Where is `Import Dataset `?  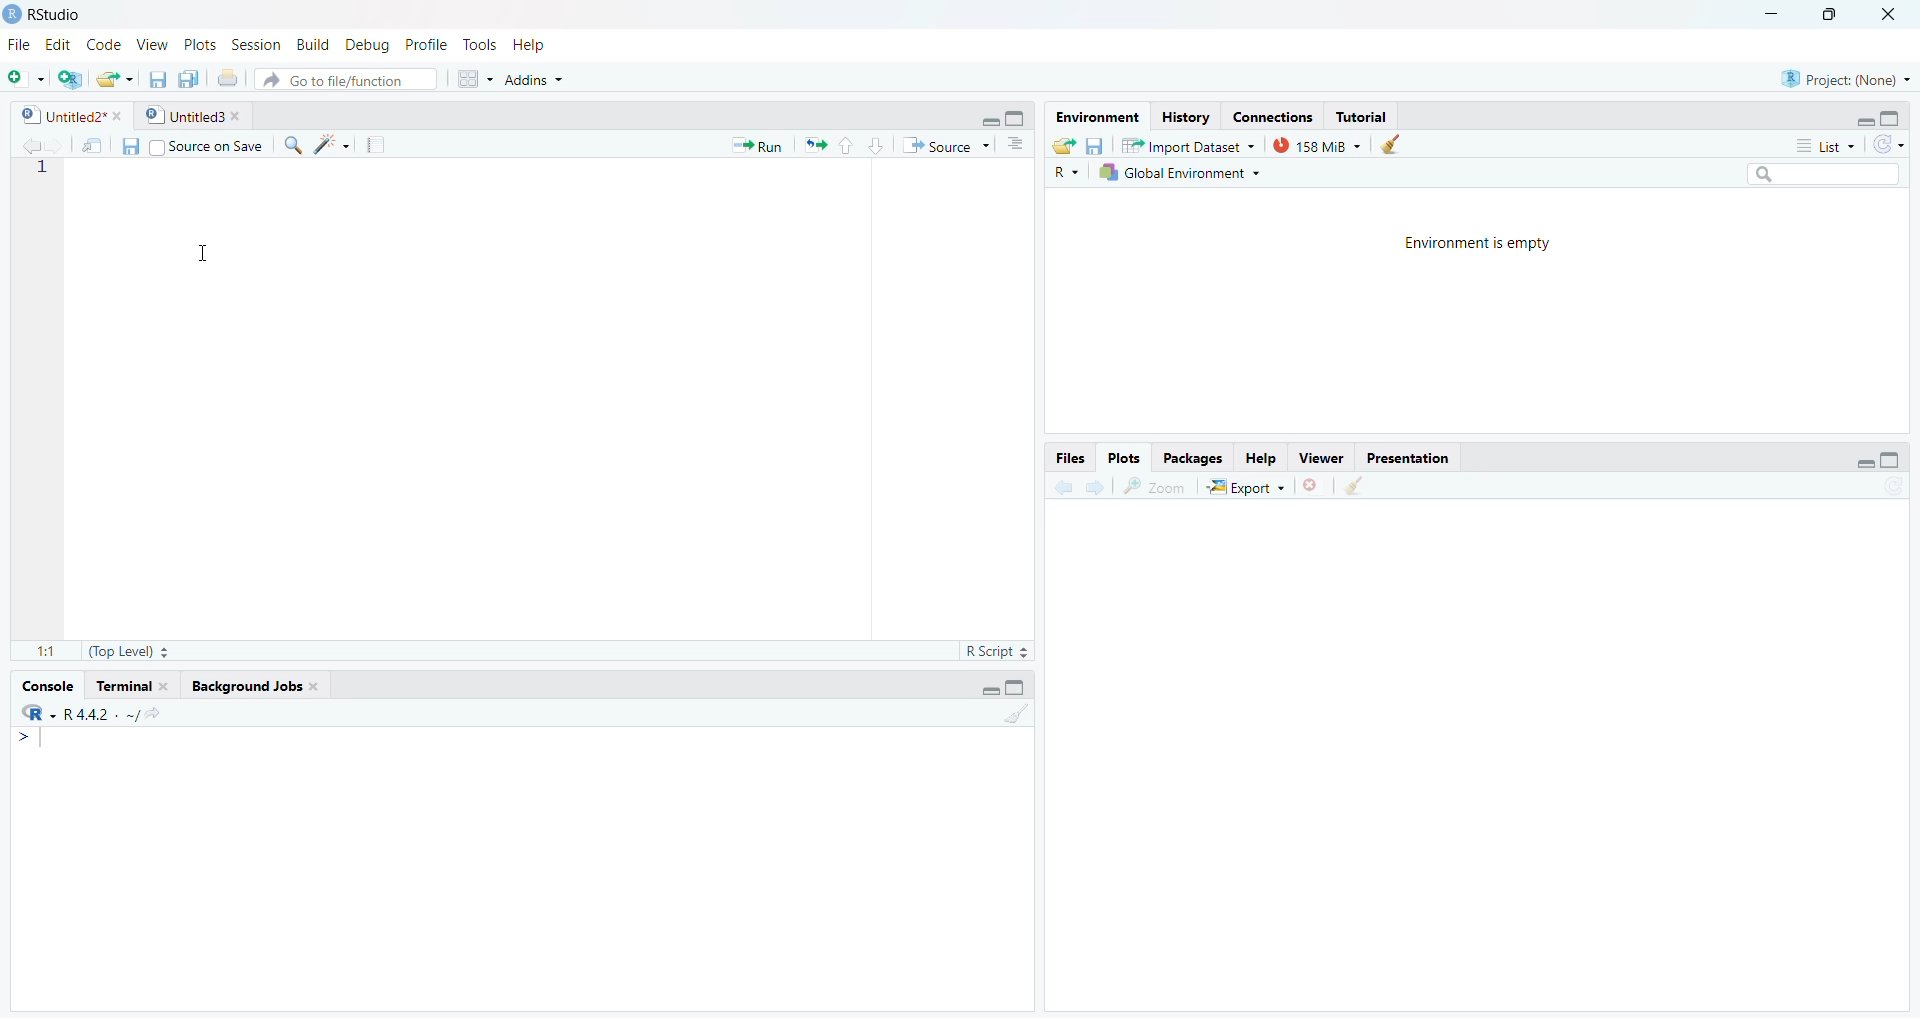 Import Dataset  is located at coordinates (1195, 143).